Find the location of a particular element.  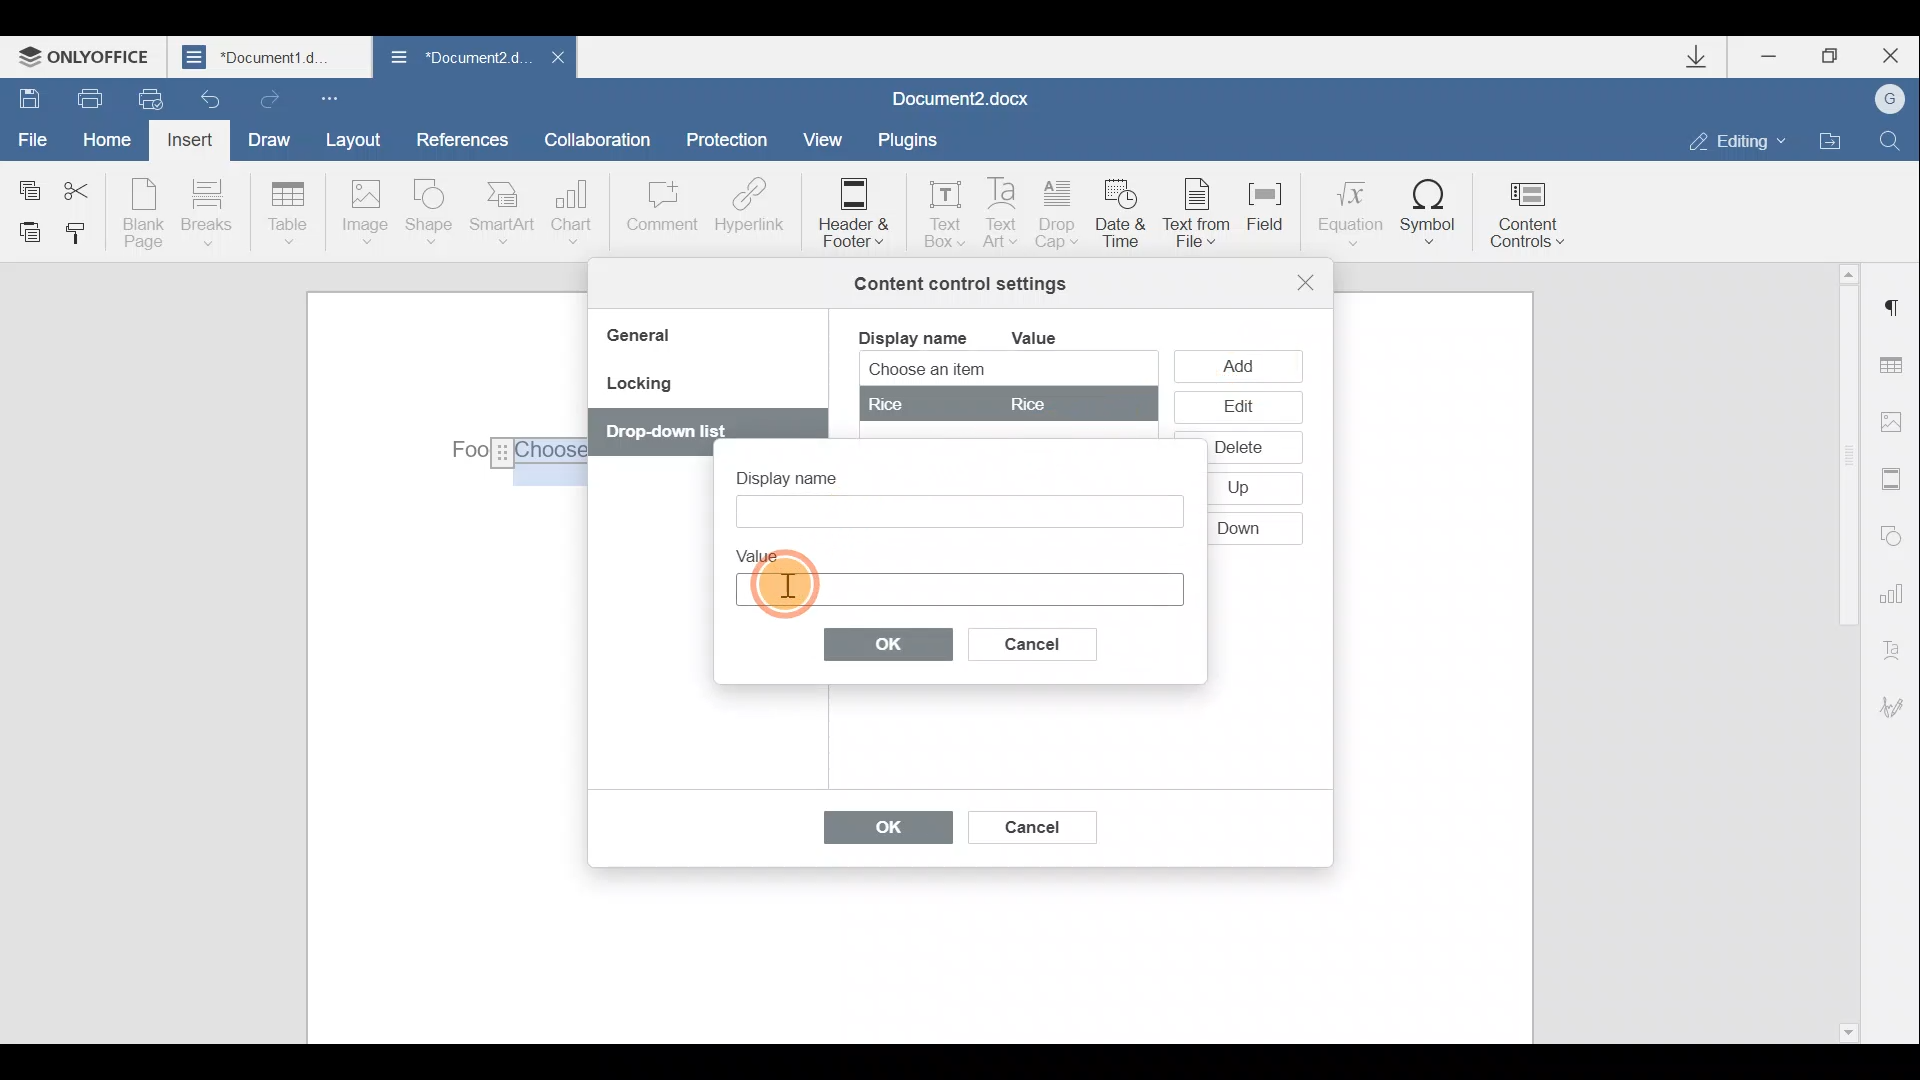

Blank page is located at coordinates (143, 213).